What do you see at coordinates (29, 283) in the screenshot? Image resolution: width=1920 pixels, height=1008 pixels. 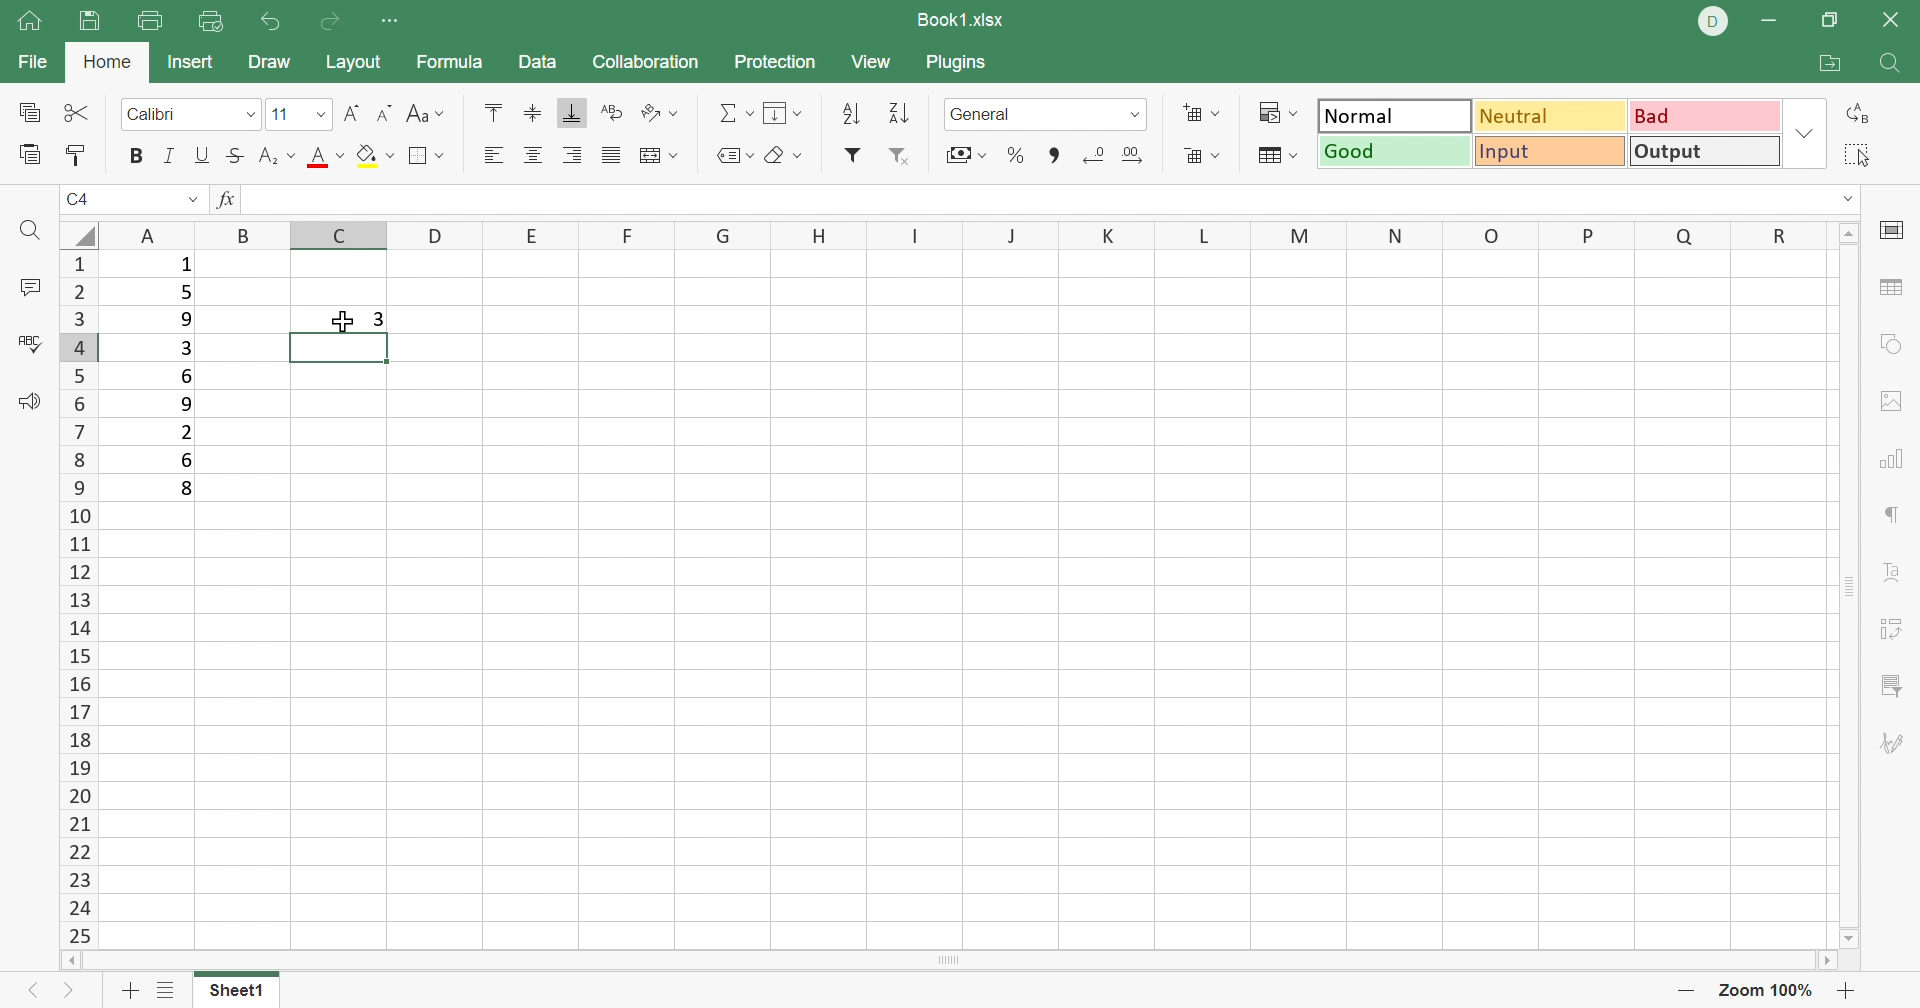 I see `Comments` at bounding box center [29, 283].